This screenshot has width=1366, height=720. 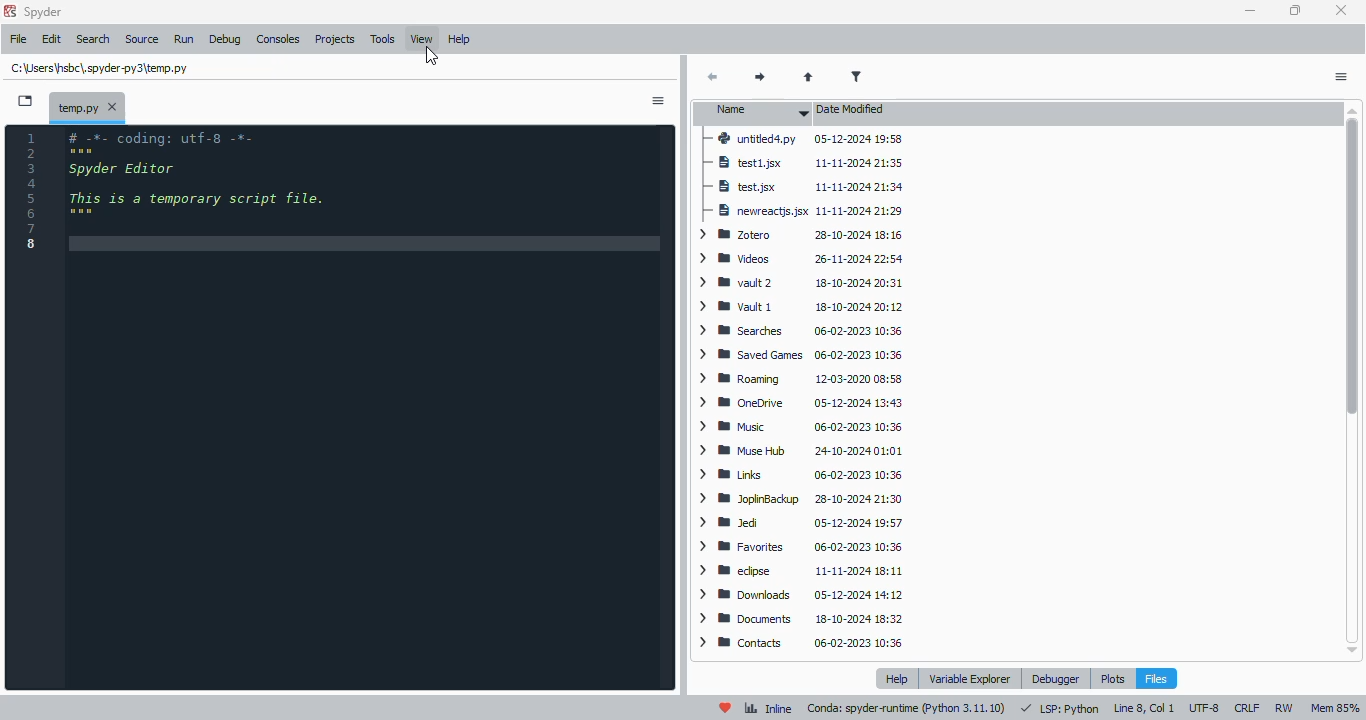 I want to click on editor, so click(x=367, y=408).